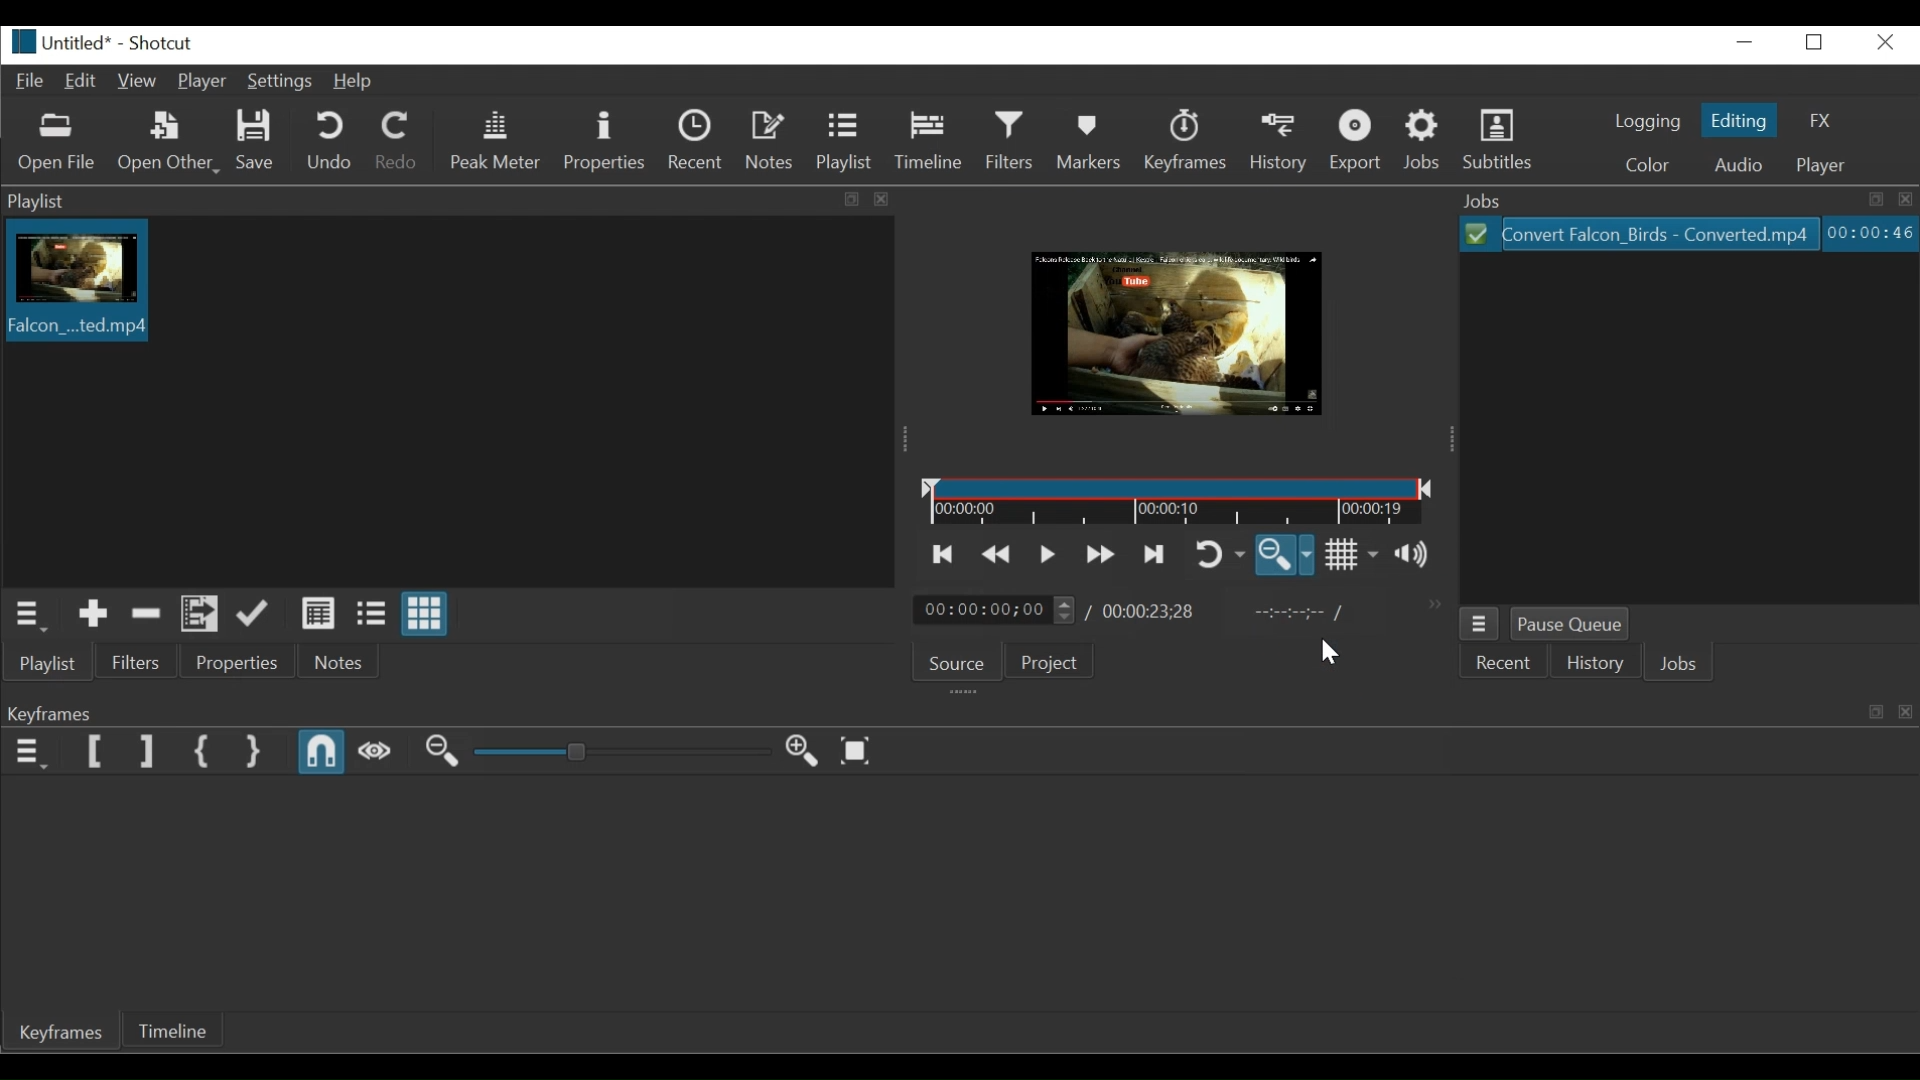  I want to click on History, so click(1281, 142).